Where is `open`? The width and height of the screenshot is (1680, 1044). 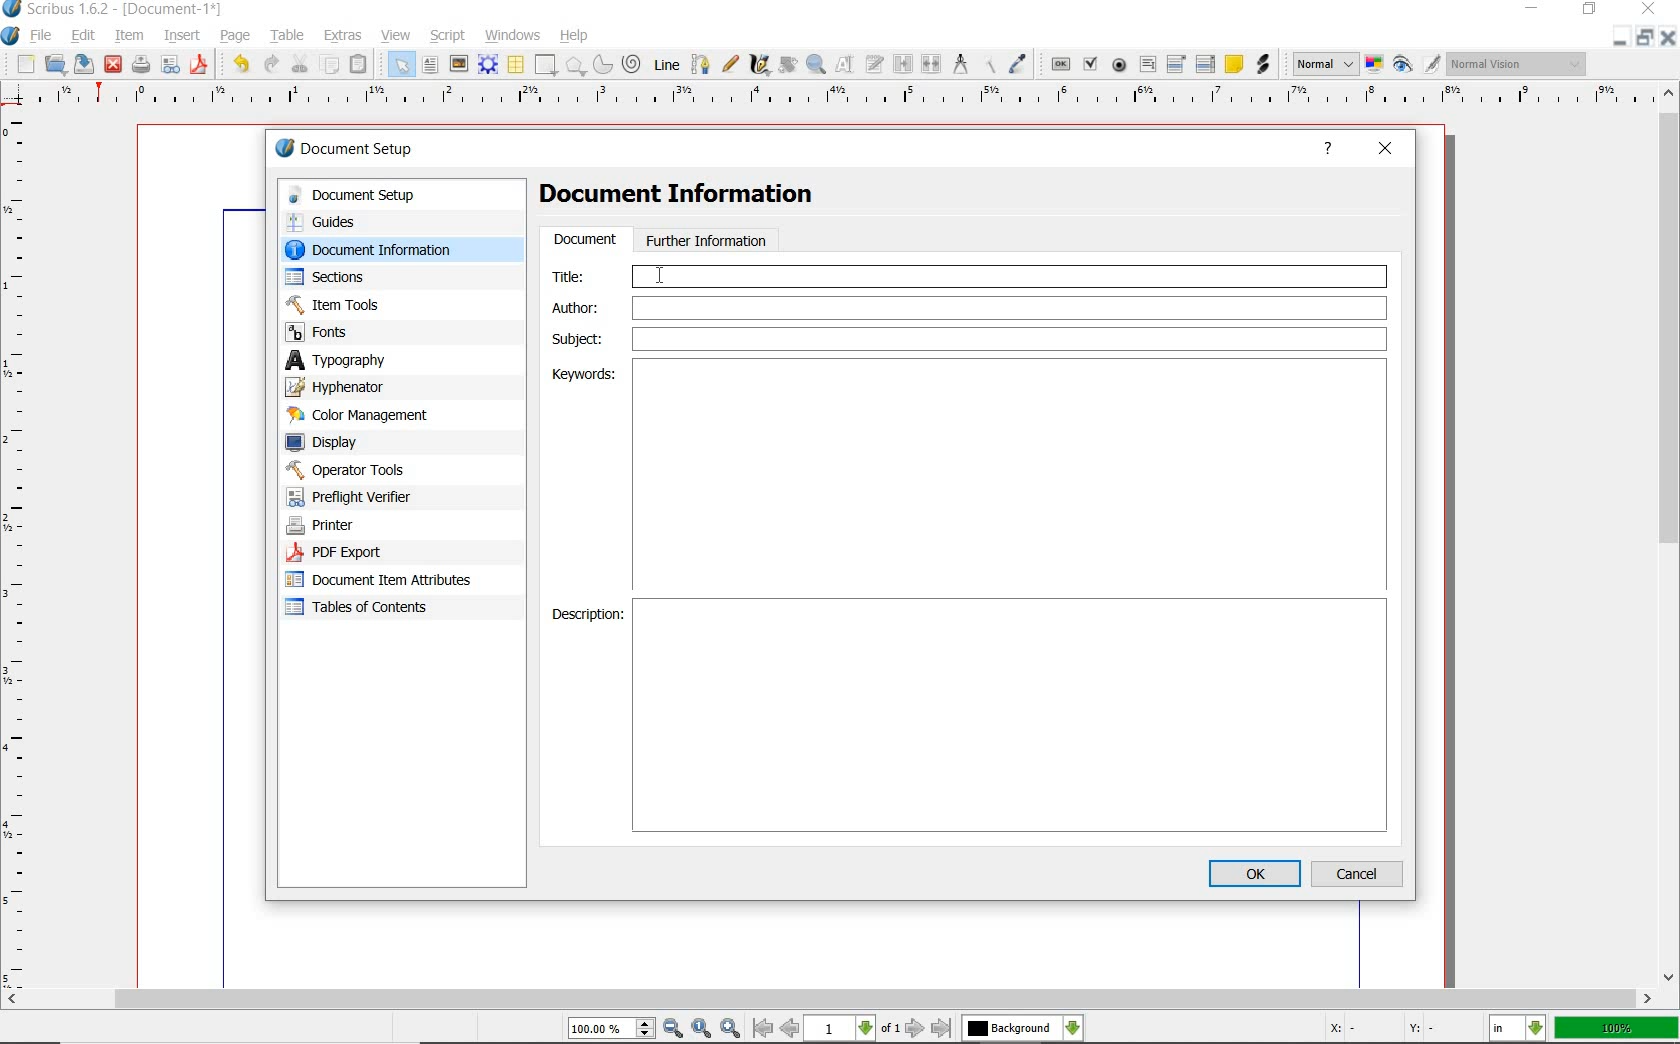 open is located at coordinates (56, 64).